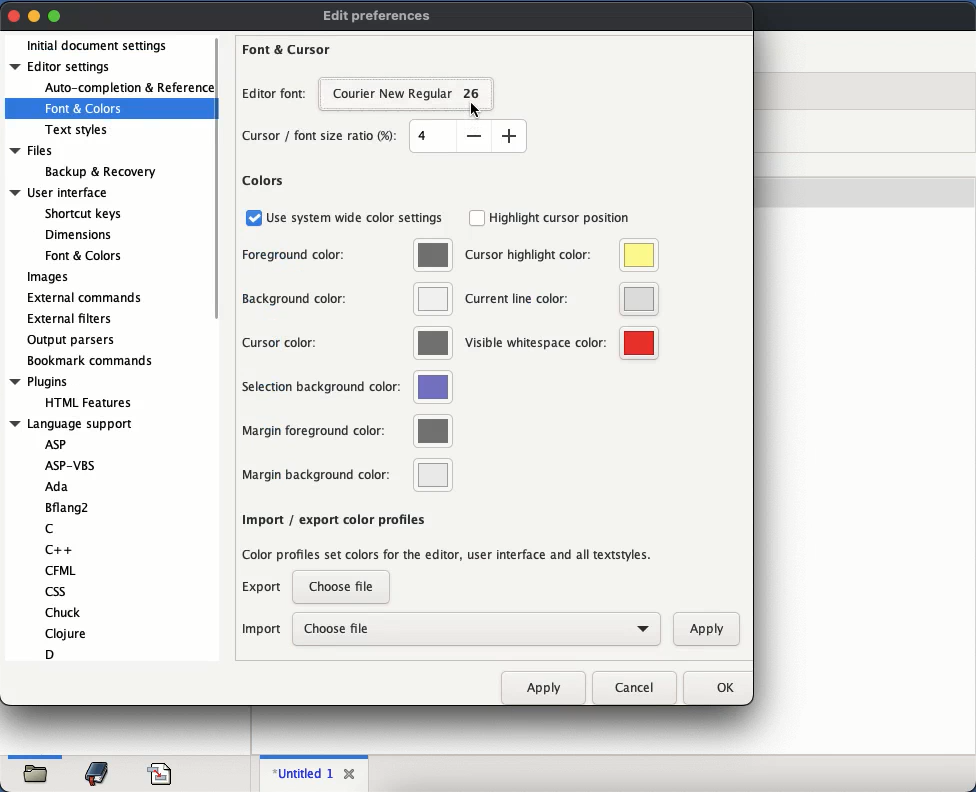  What do you see at coordinates (639, 343) in the screenshot?
I see `color` at bounding box center [639, 343].